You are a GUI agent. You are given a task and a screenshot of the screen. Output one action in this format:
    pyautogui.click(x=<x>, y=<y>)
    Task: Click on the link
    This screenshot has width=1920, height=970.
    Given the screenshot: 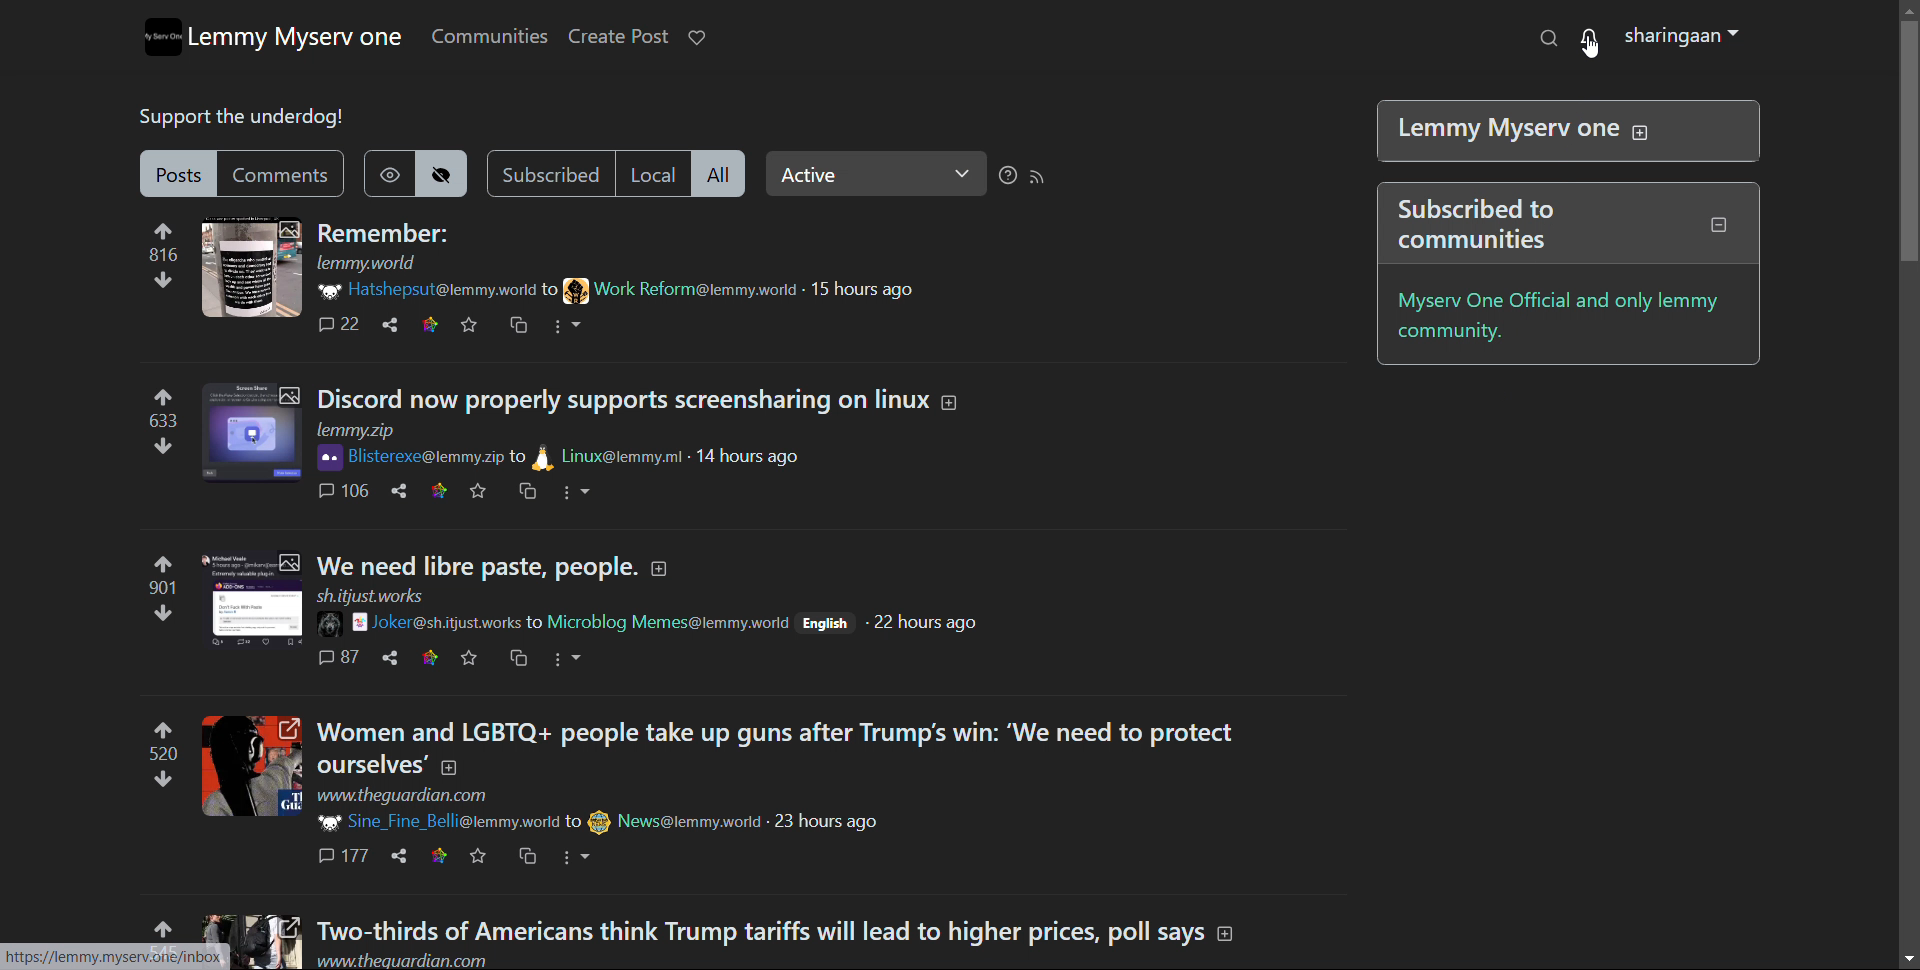 What is the action you would take?
    pyautogui.click(x=118, y=957)
    